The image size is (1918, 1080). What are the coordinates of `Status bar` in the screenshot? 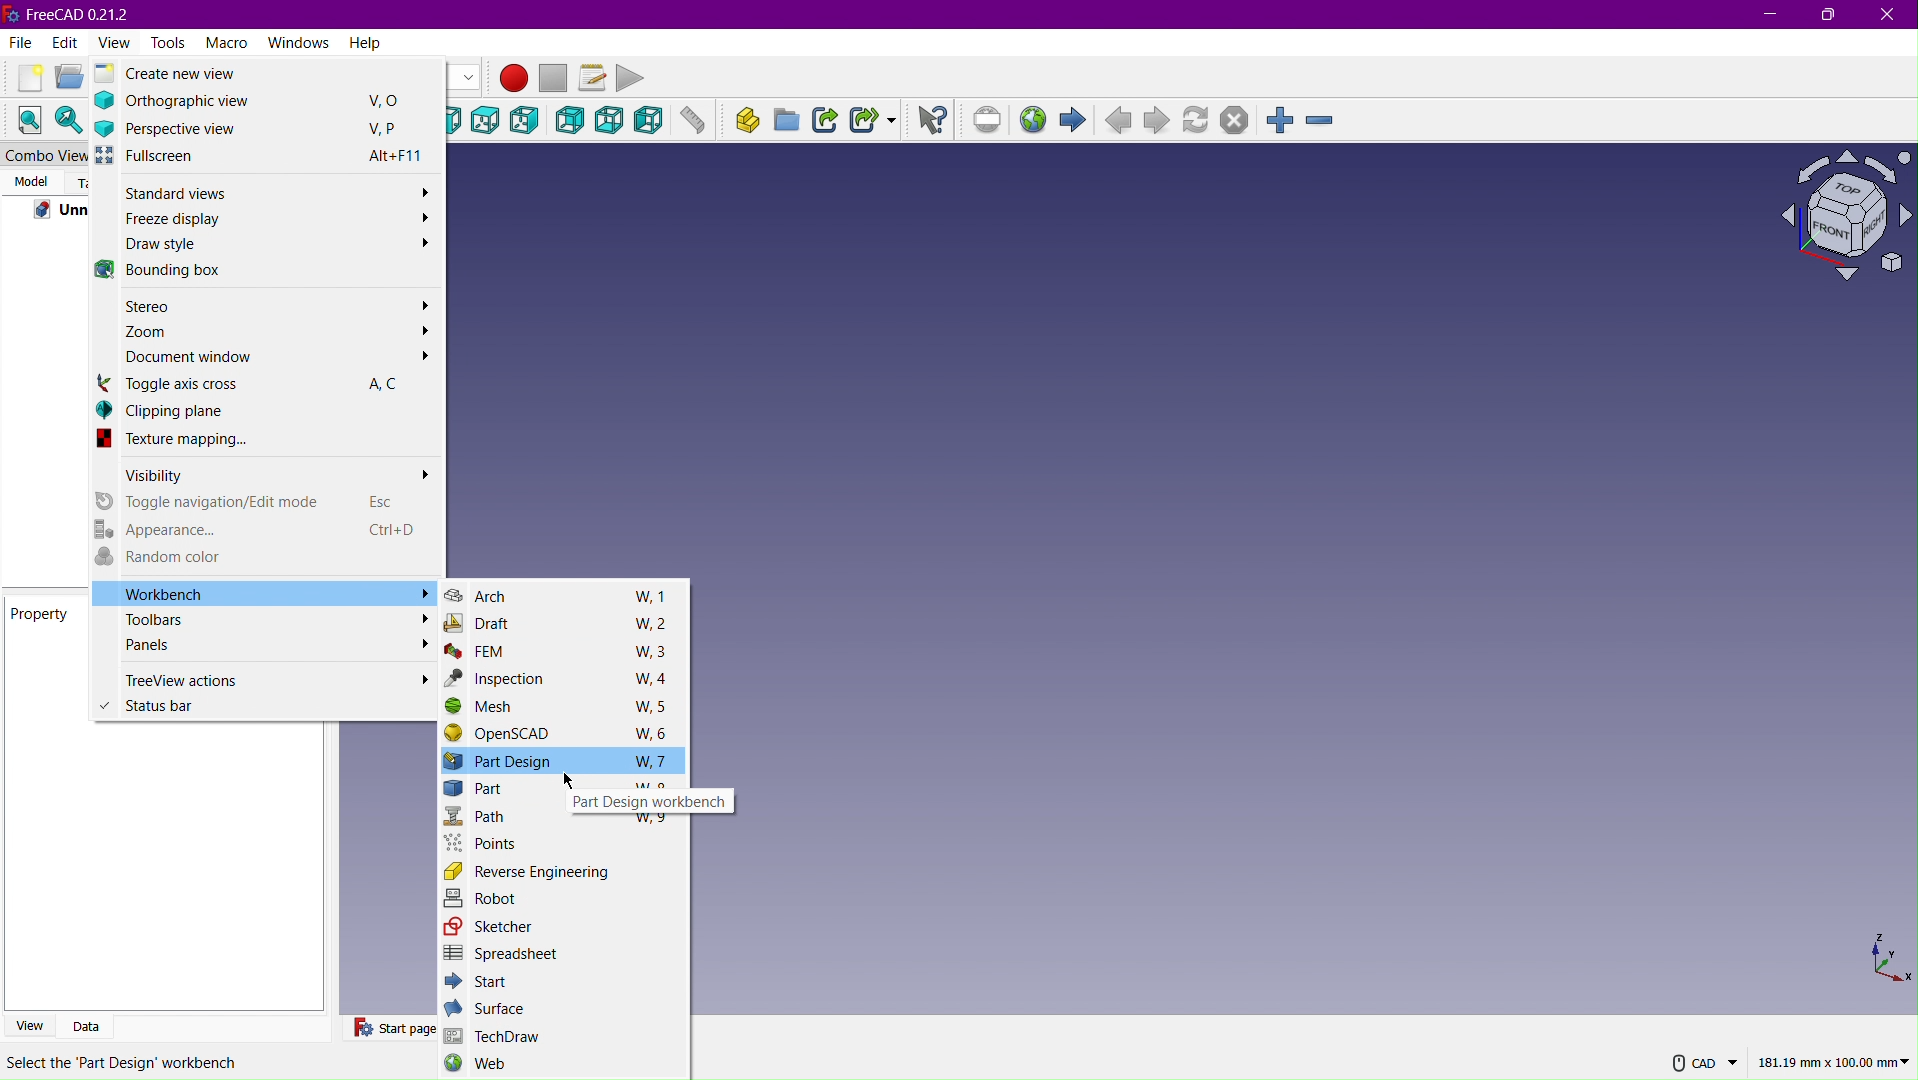 It's located at (263, 709).